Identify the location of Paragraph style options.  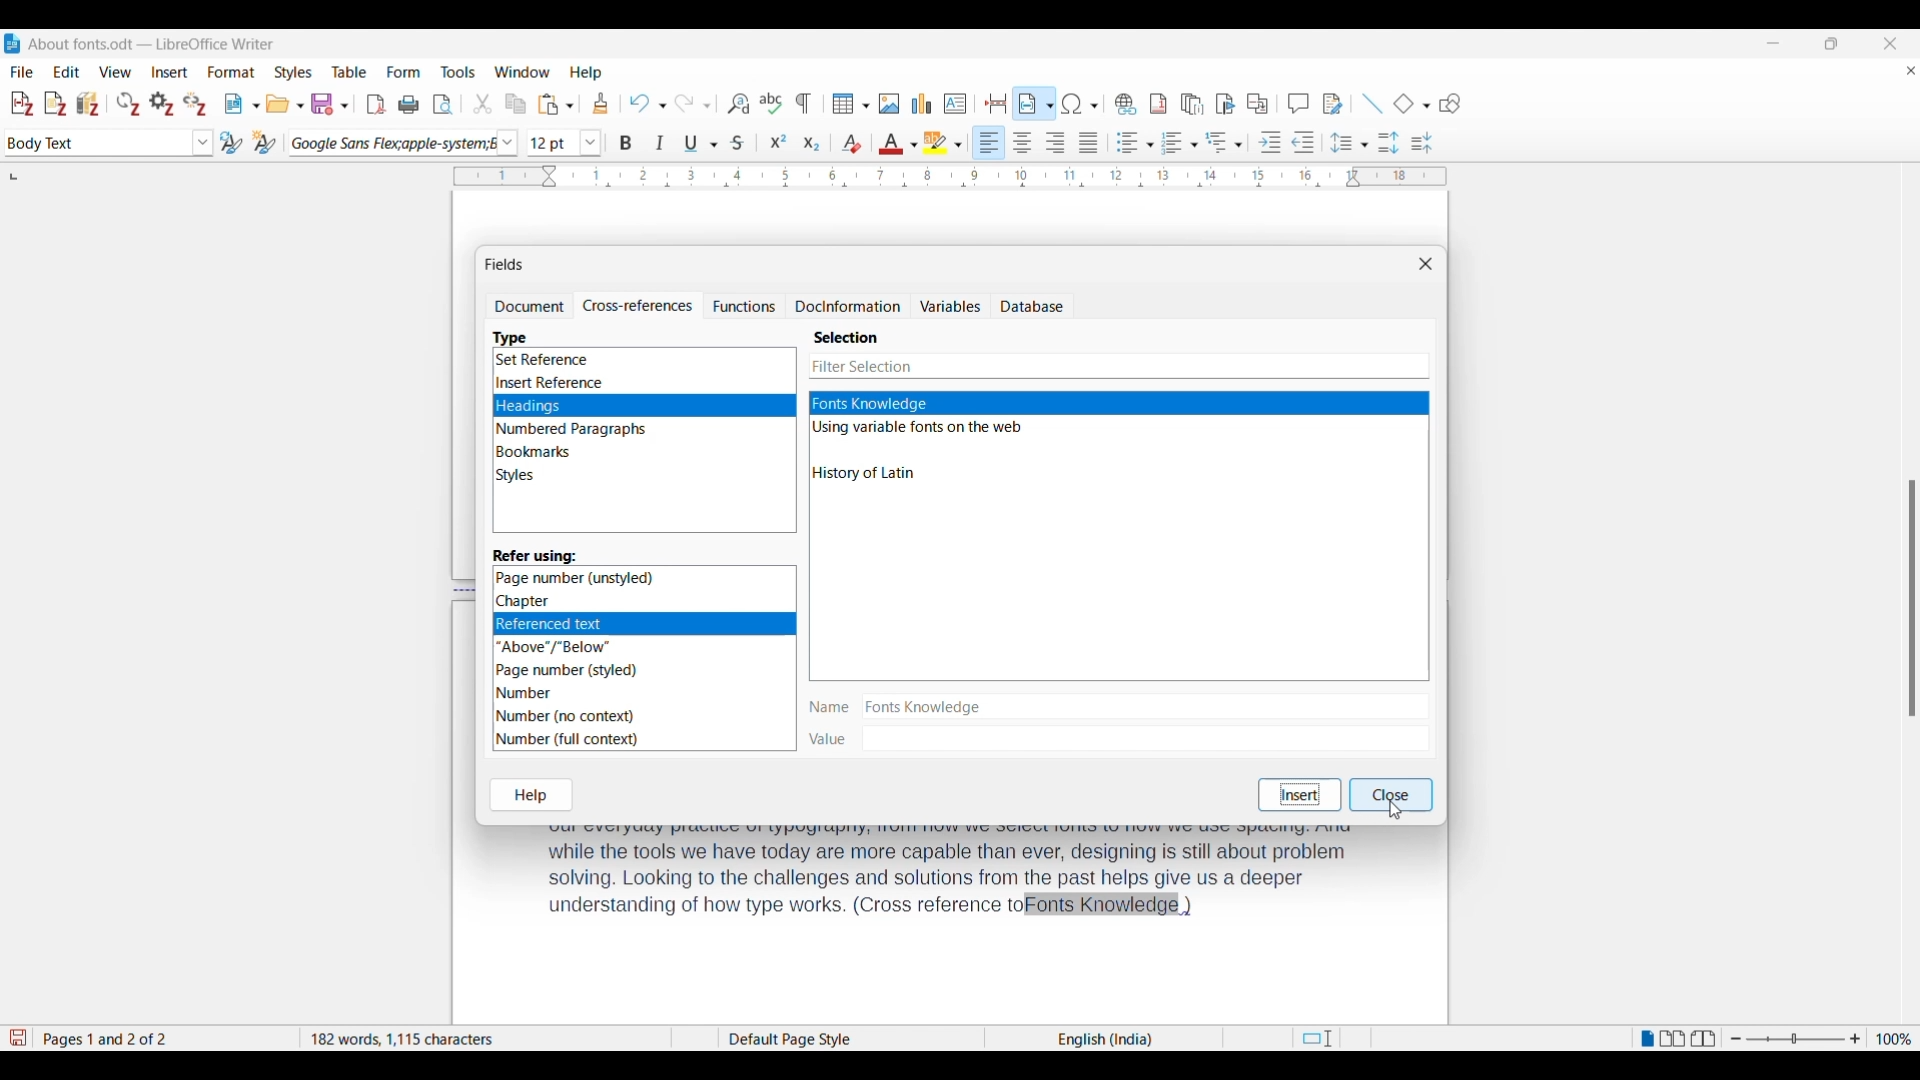
(203, 143).